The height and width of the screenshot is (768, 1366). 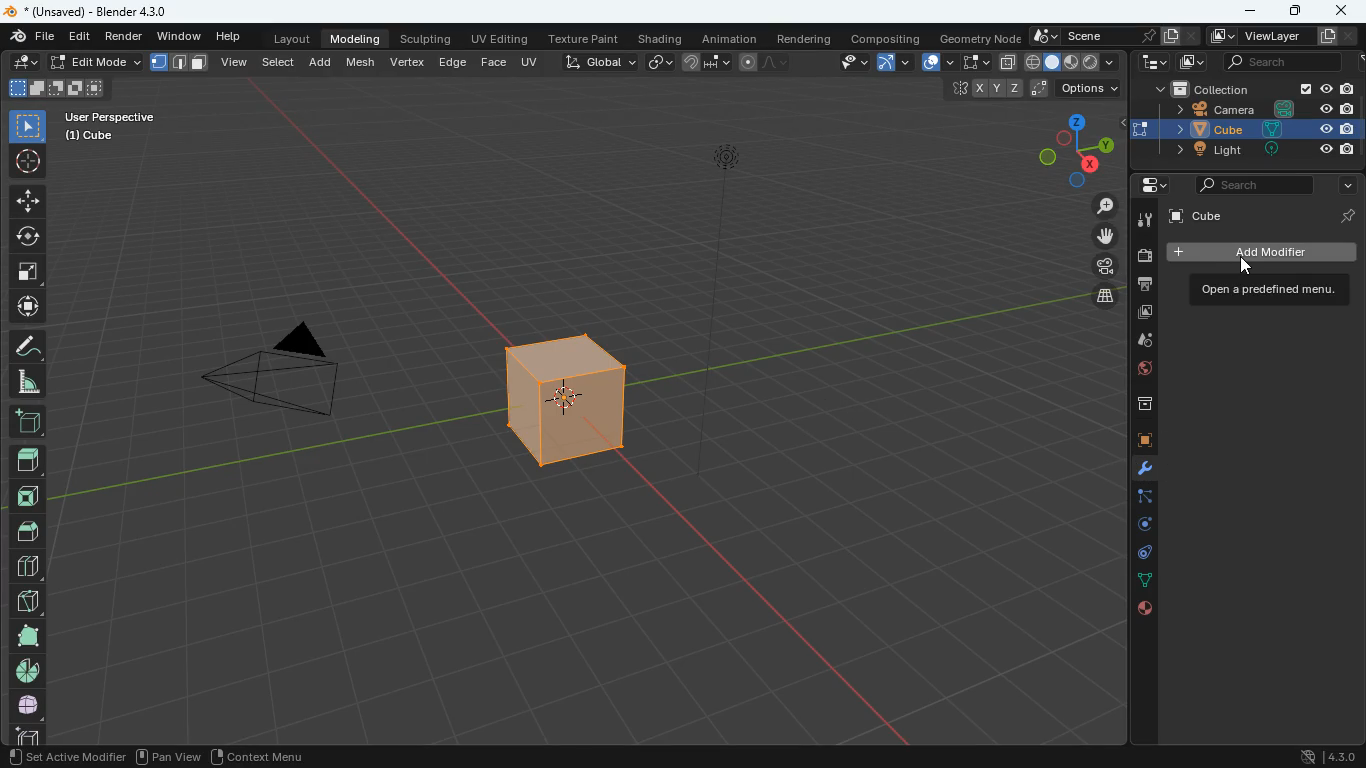 What do you see at coordinates (180, 62) in the screenshot?
I see `shape` at bounding box center [180, 62].